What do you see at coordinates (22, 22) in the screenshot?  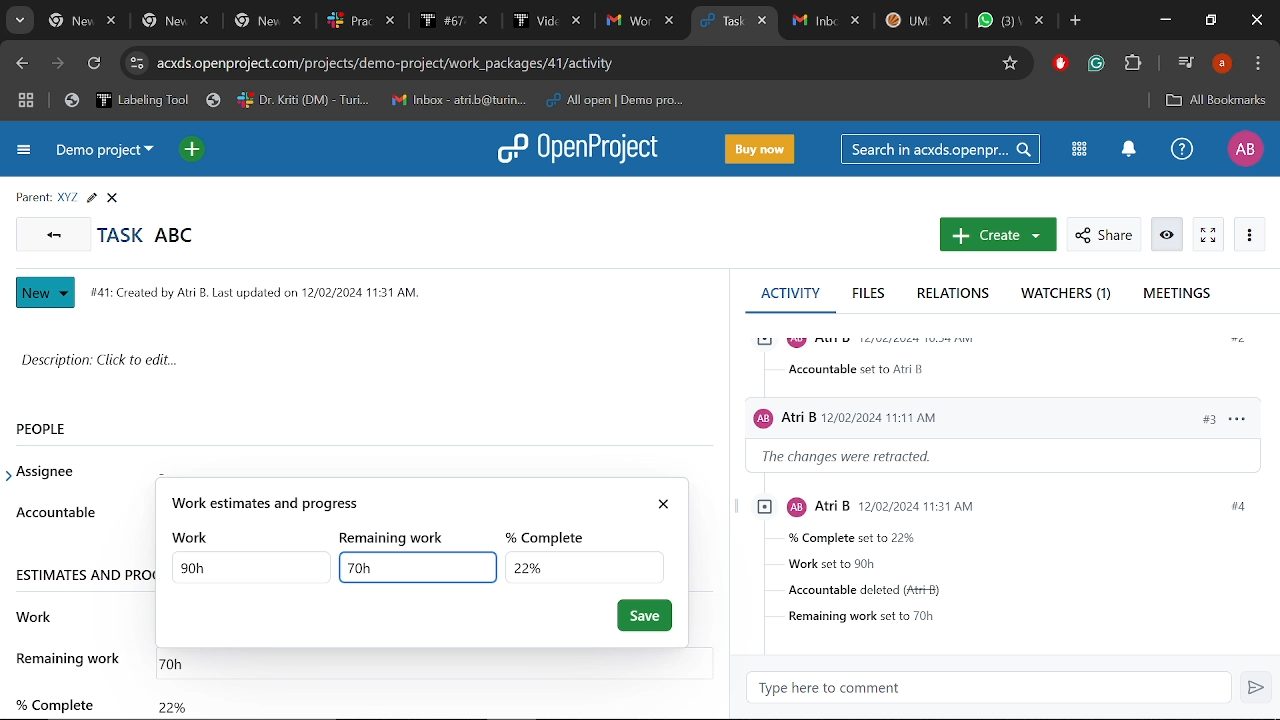 I see `Search tabs` at bounding box center [22, 22].